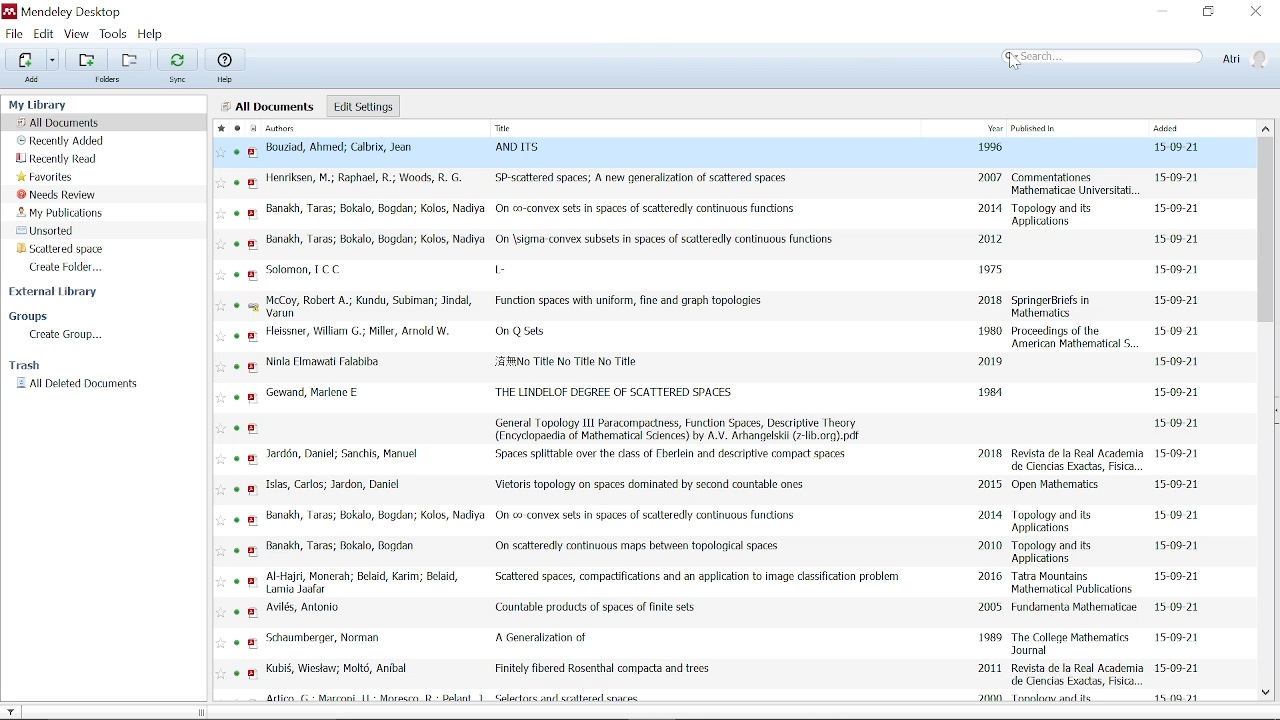 The height and width of the screenshot is (720, 1280). What do you see at coordinates (221, 612) in the screenshot?
I see `Add to favorite` at bounding box center [221, 612].